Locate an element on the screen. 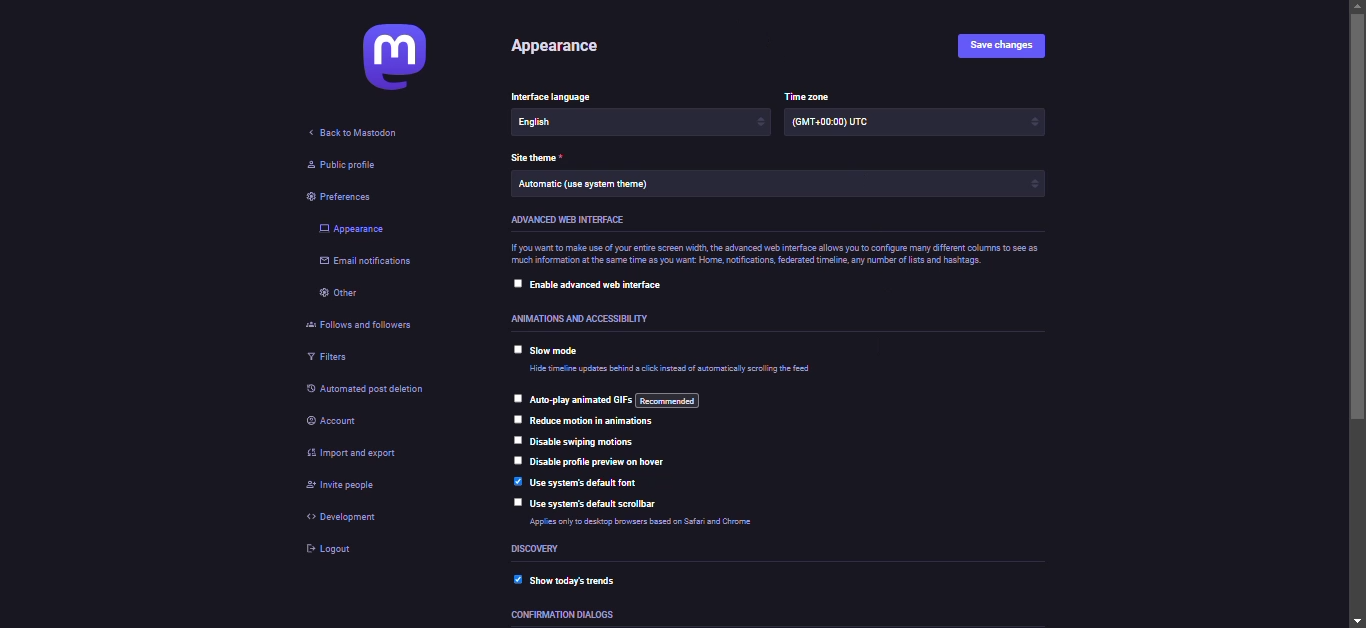 The height and width of the screenshot is (628, 1366). info is located at coordinates (663, 525).